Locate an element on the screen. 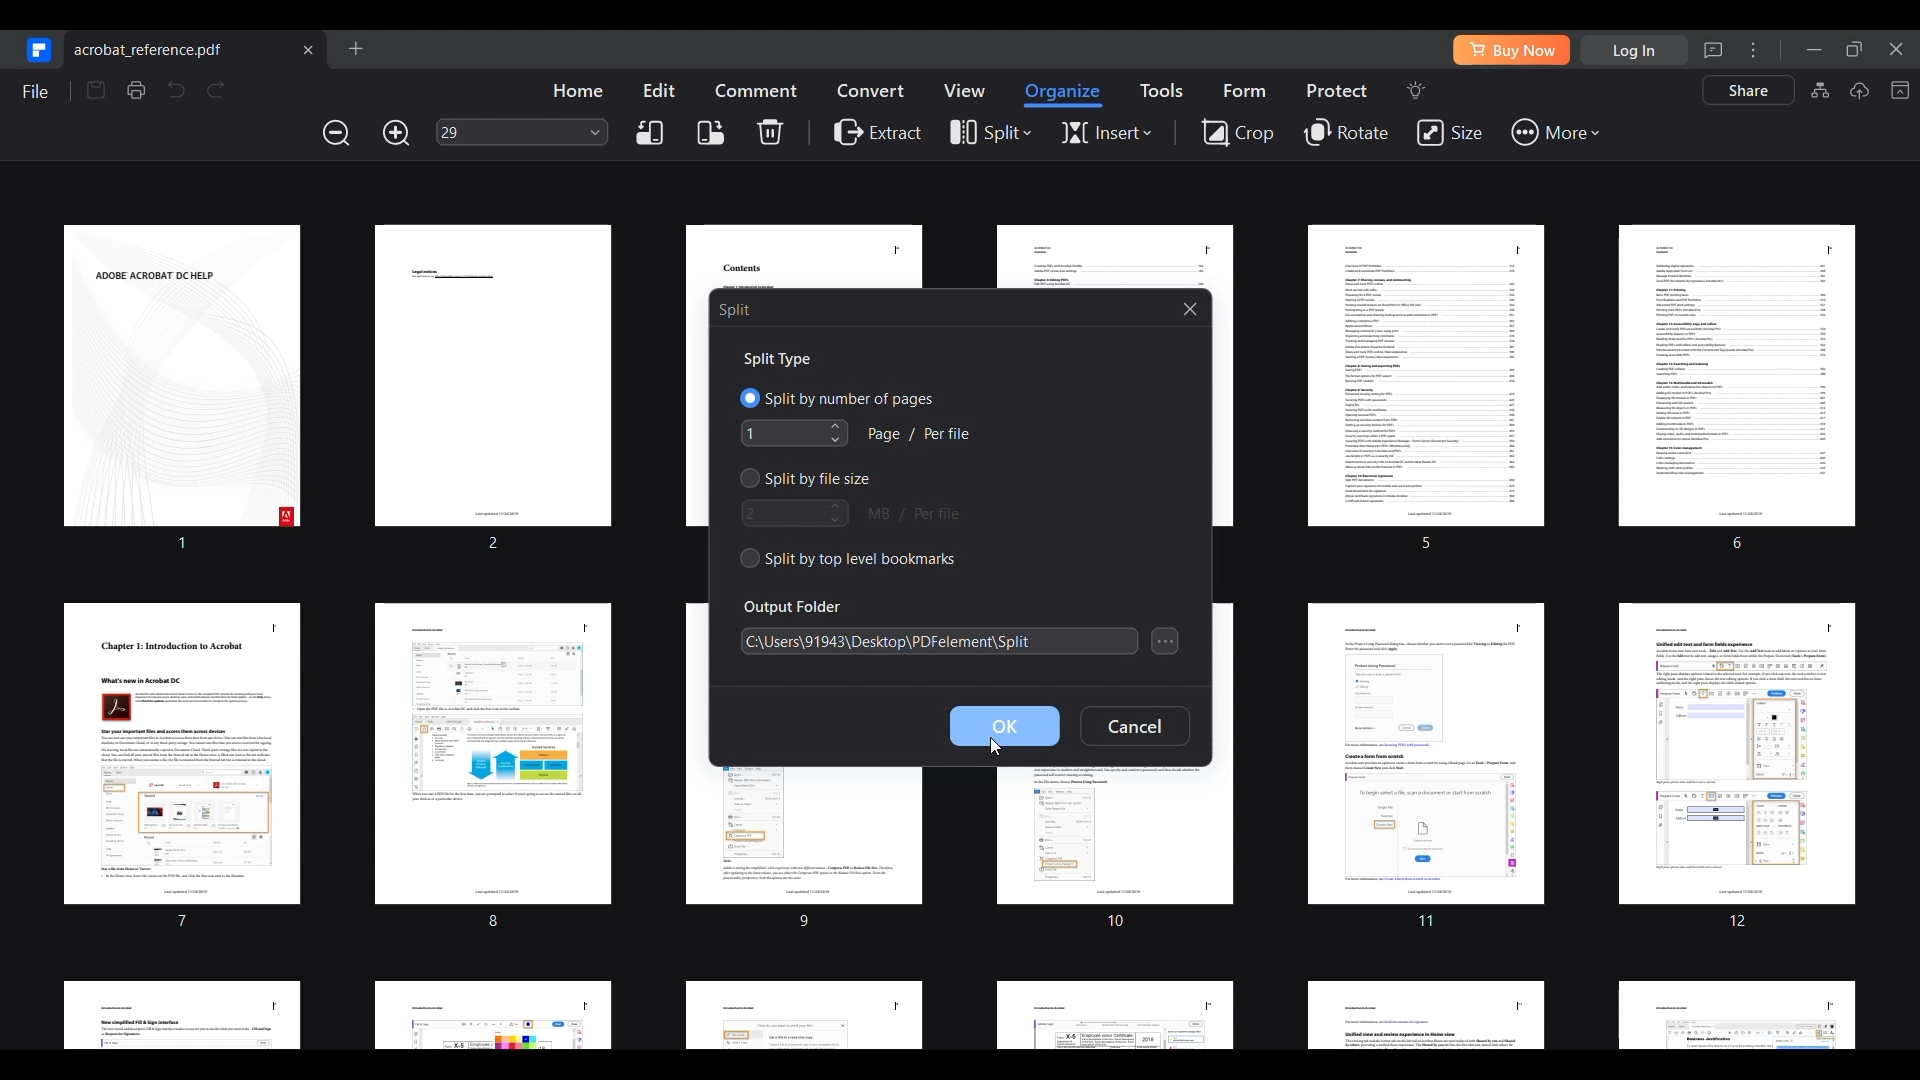  Delete is located at coordinates (770, 131).